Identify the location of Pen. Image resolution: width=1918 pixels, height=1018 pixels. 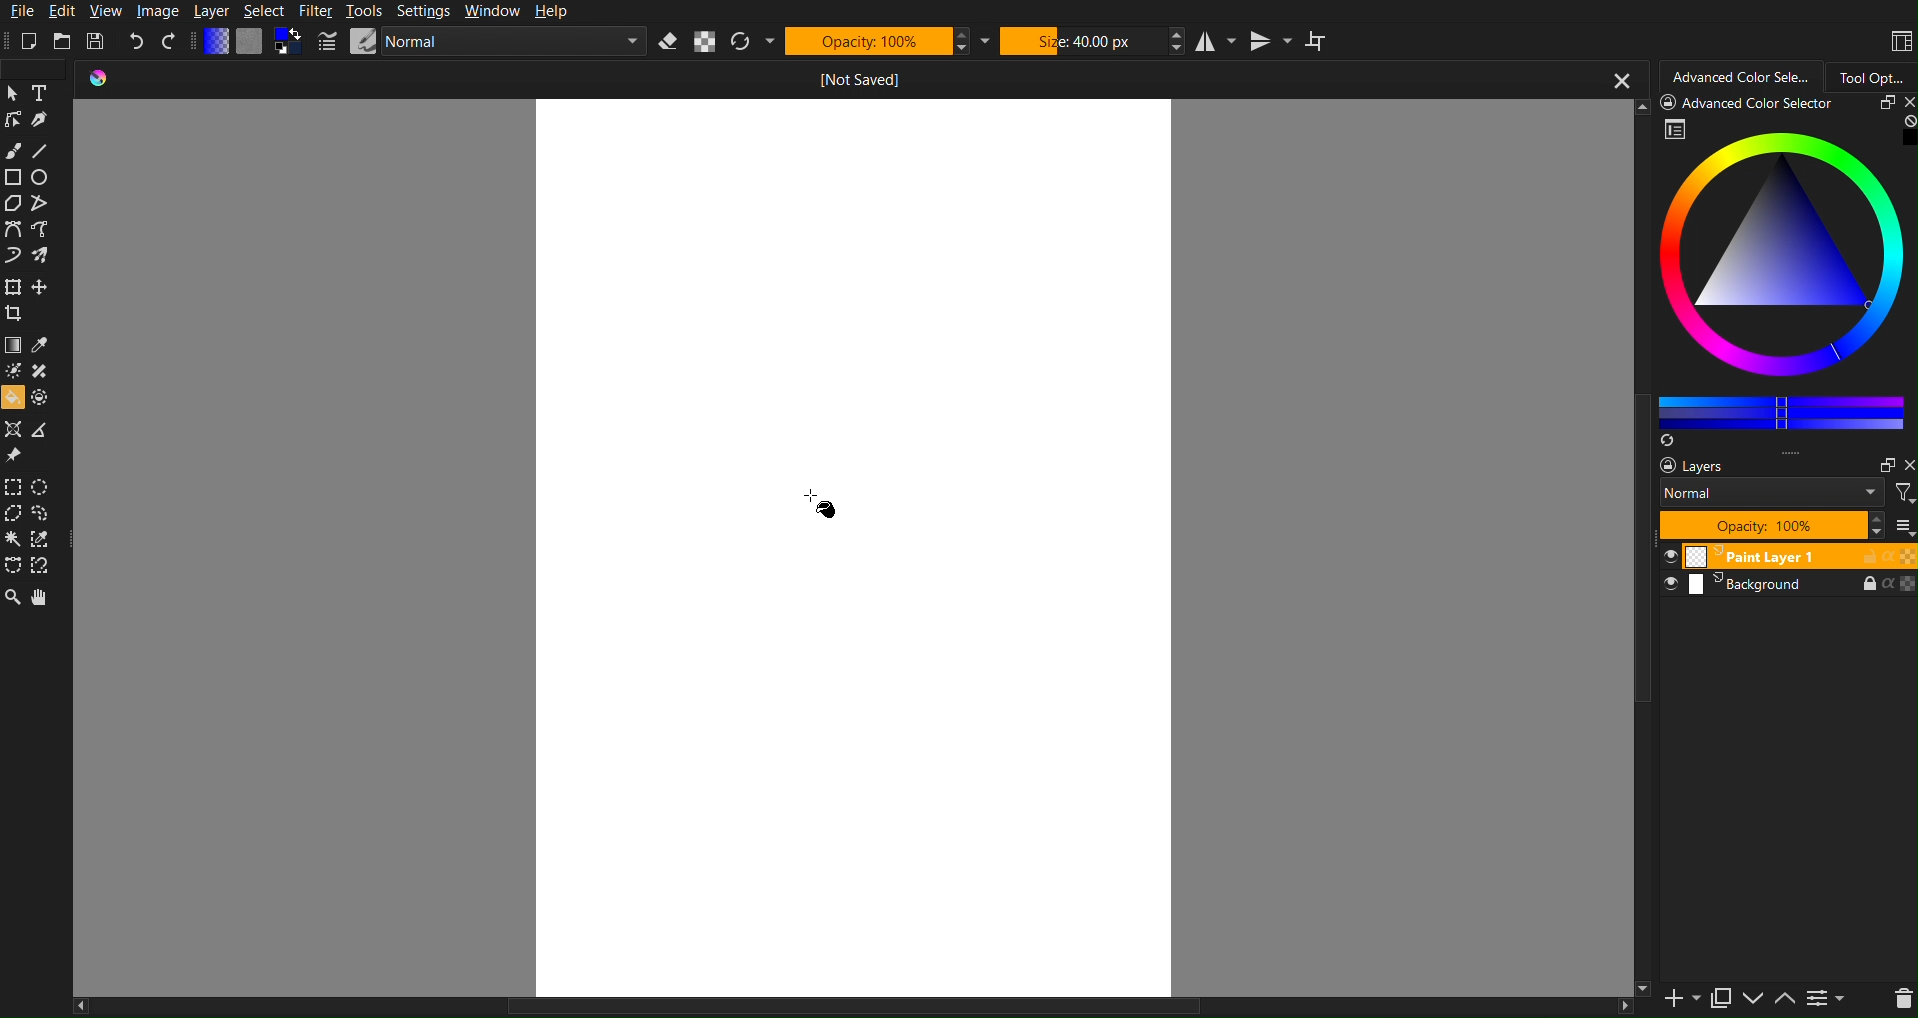
(41, 119).